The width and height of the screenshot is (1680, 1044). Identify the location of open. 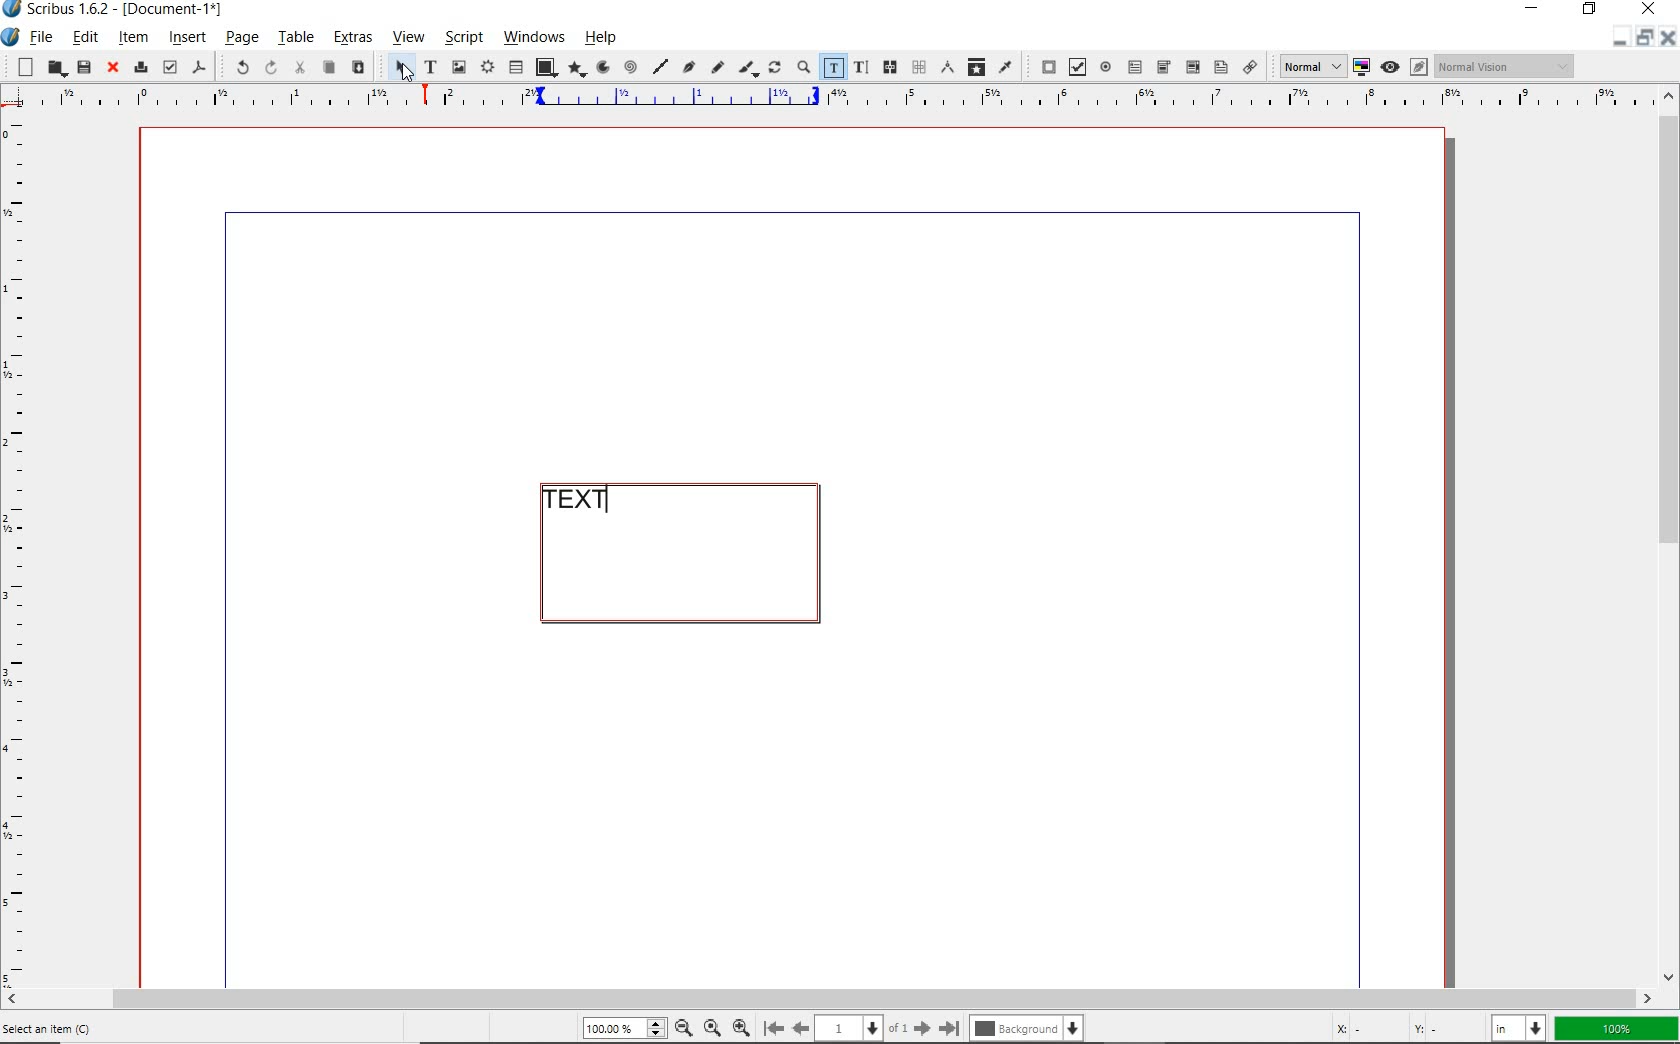
(54, 69).